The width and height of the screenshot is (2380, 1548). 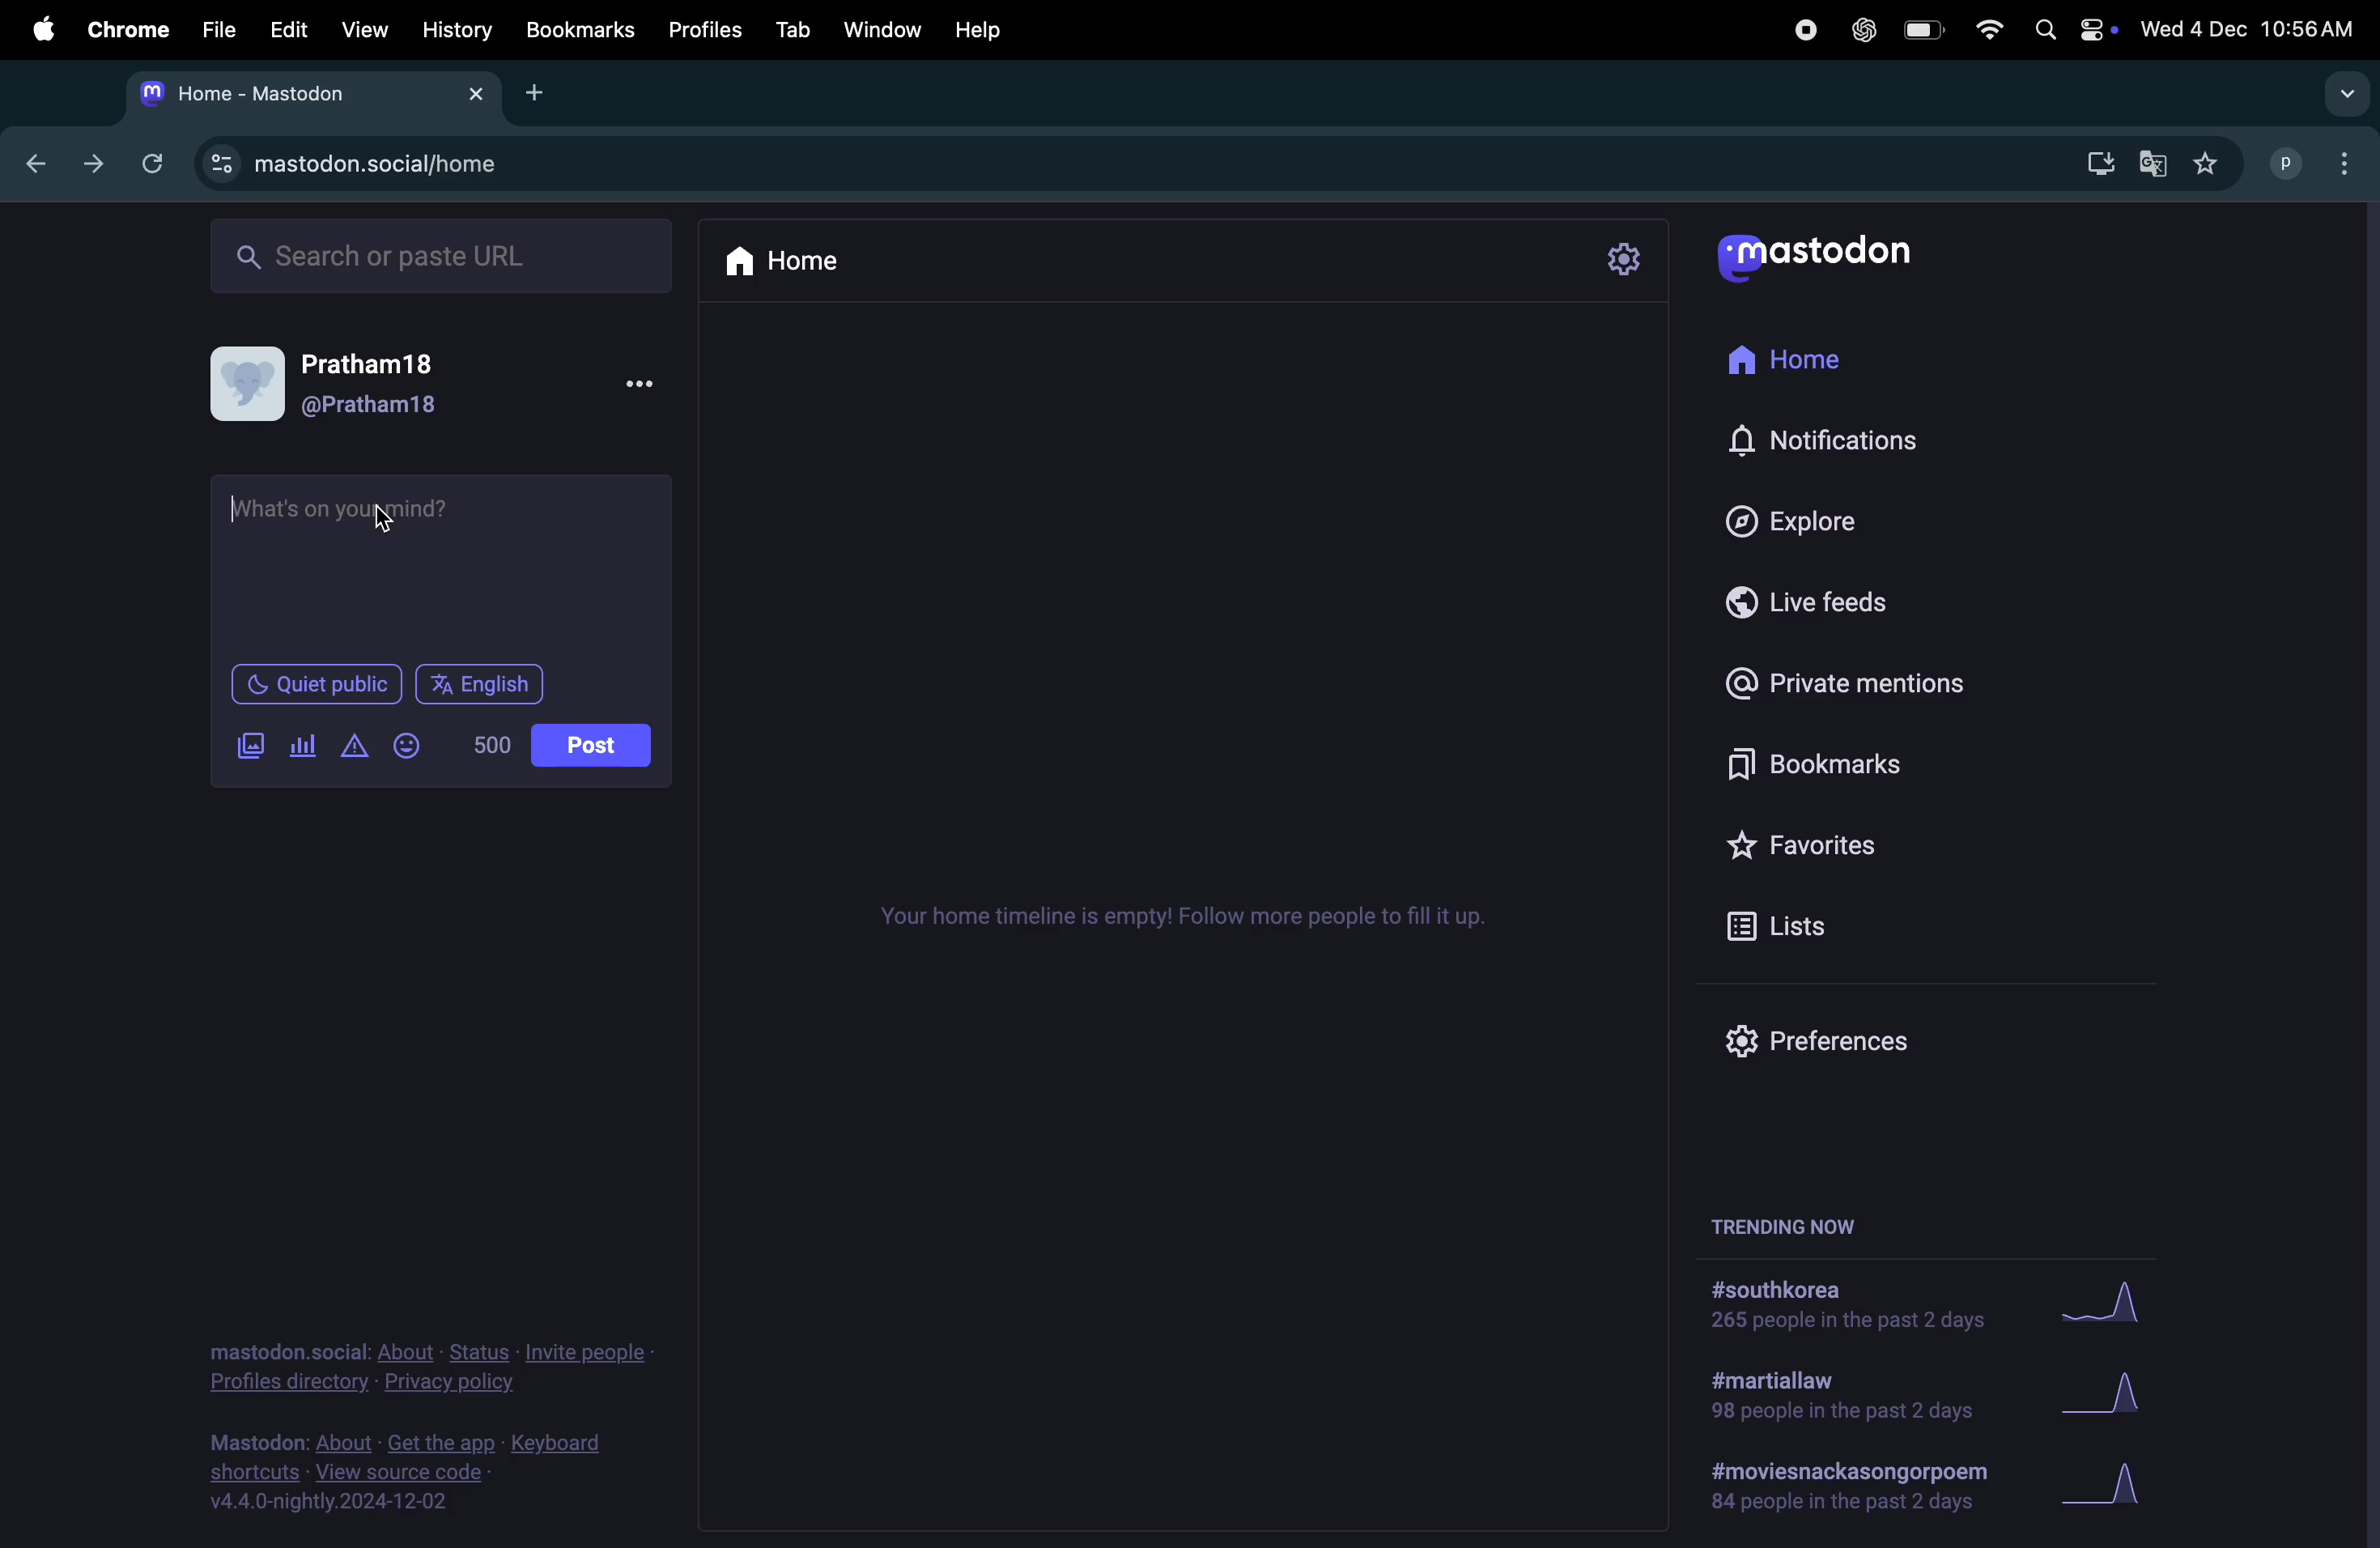 I want to click on Live feeds, so click(x=1827, y=598).